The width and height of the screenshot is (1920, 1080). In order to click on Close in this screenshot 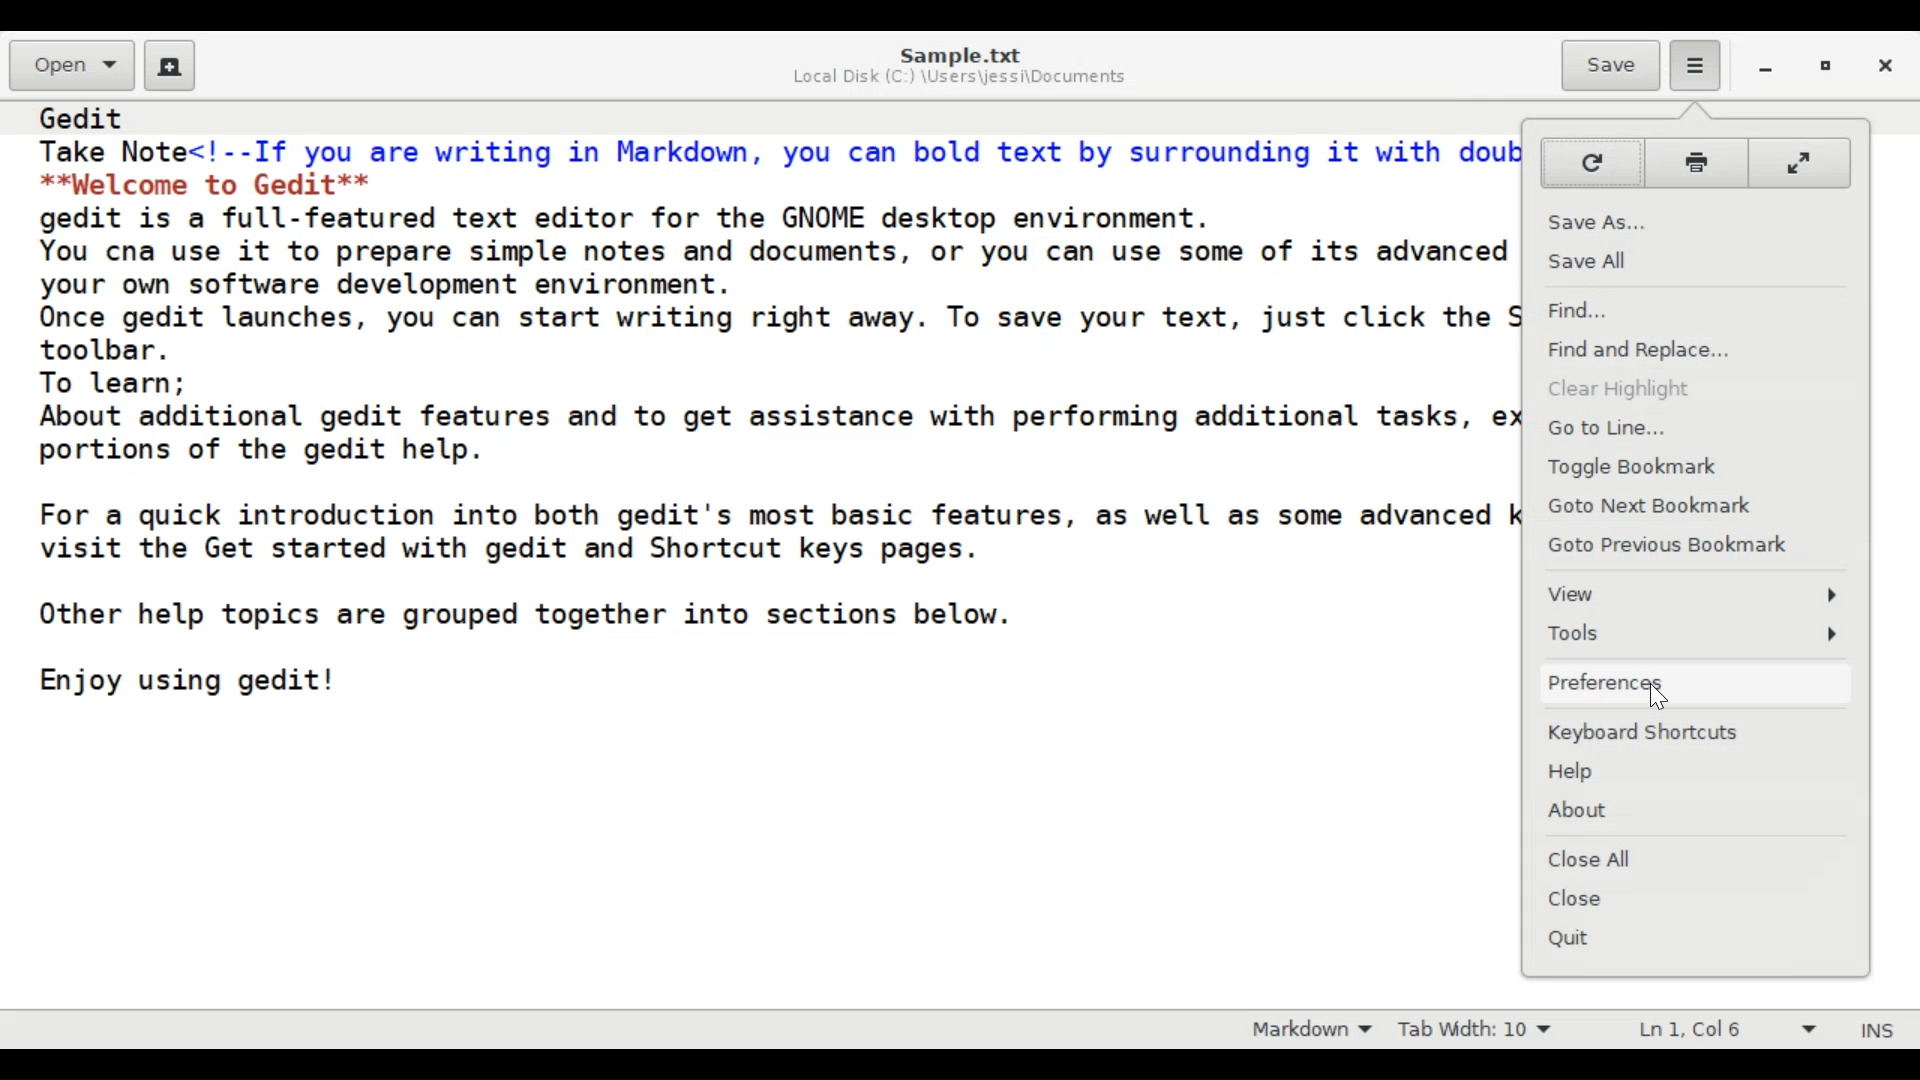, I will do `click(1889, 69)`.